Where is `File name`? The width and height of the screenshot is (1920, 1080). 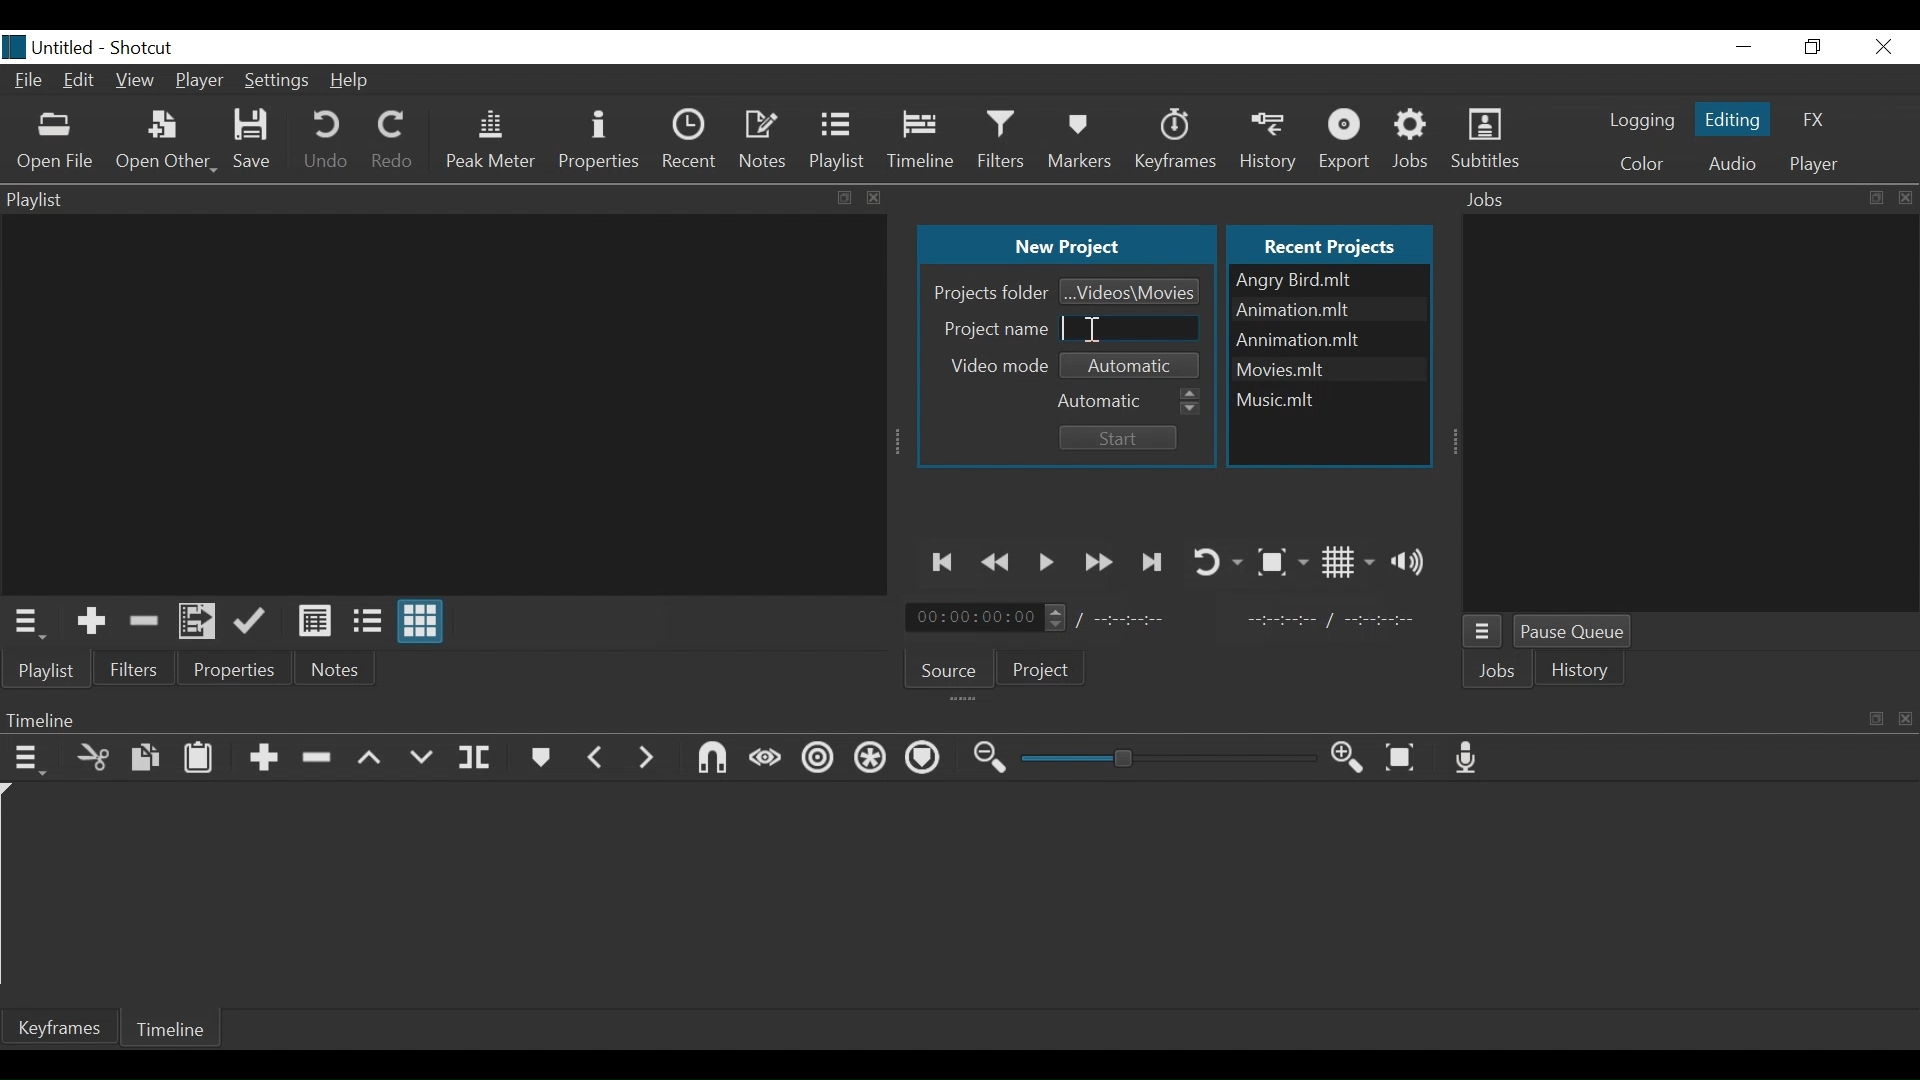 File name is located at coordinates (1329, 280).